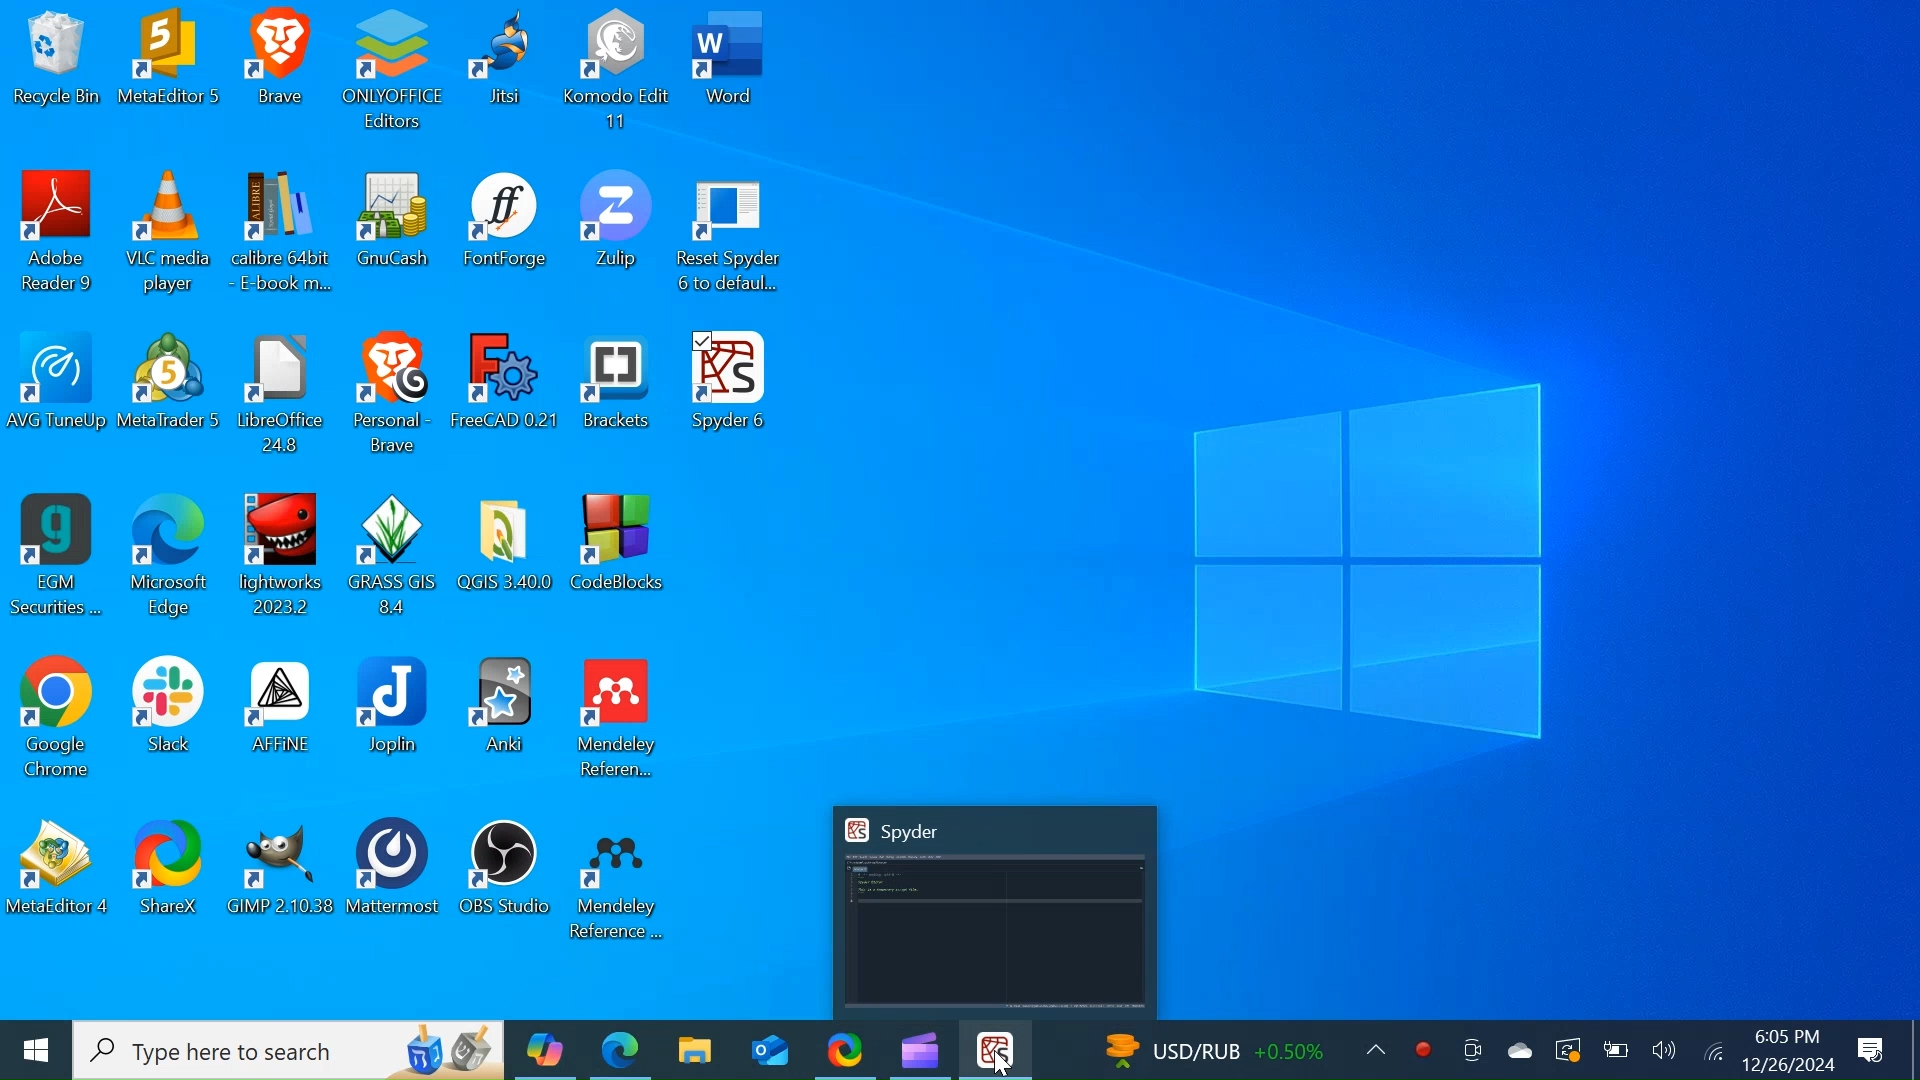 This screenshot has height=1080, width=1920. What do you see at coordinates (621, 561) in the screenshot?
I see `CodeBlocks Desktop Icon` at bounding box center [621, 561].